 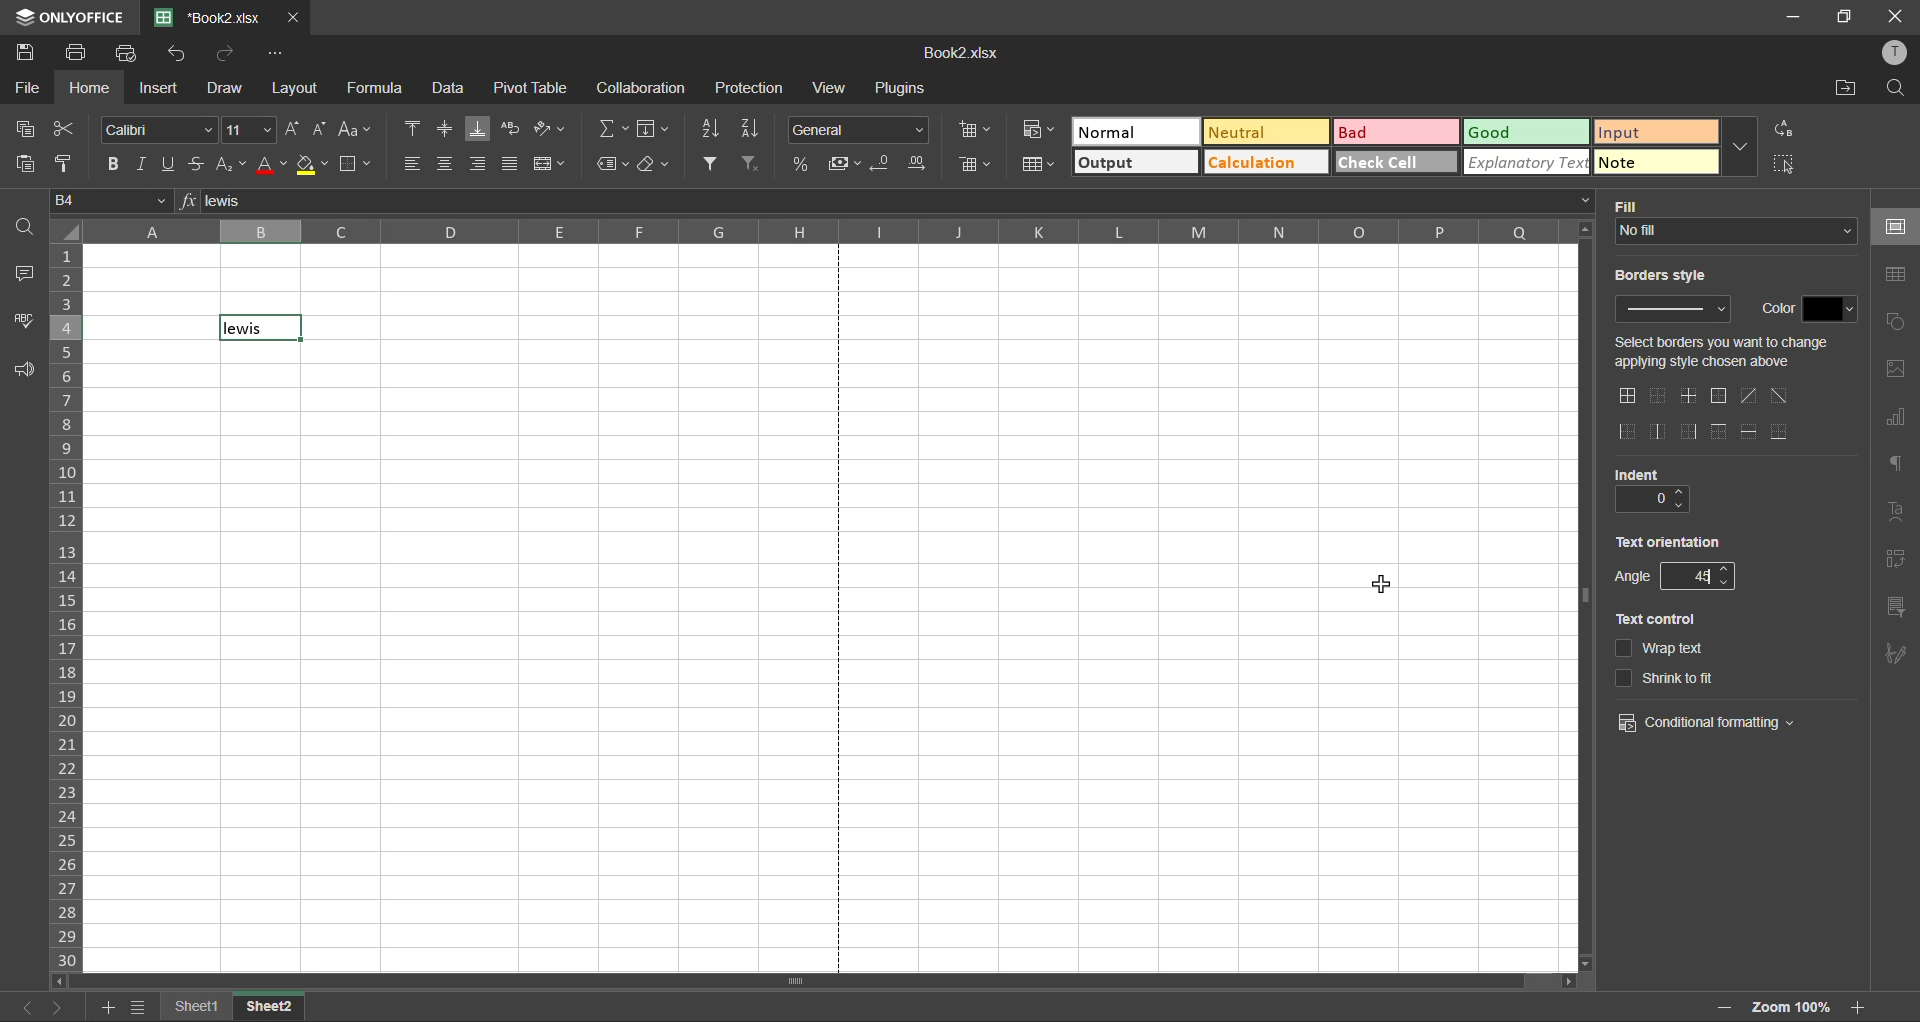 What do you see at coordinates (1895, 229) in the screenshot?
I see `cell settings` at bounding box center [1895, 229].